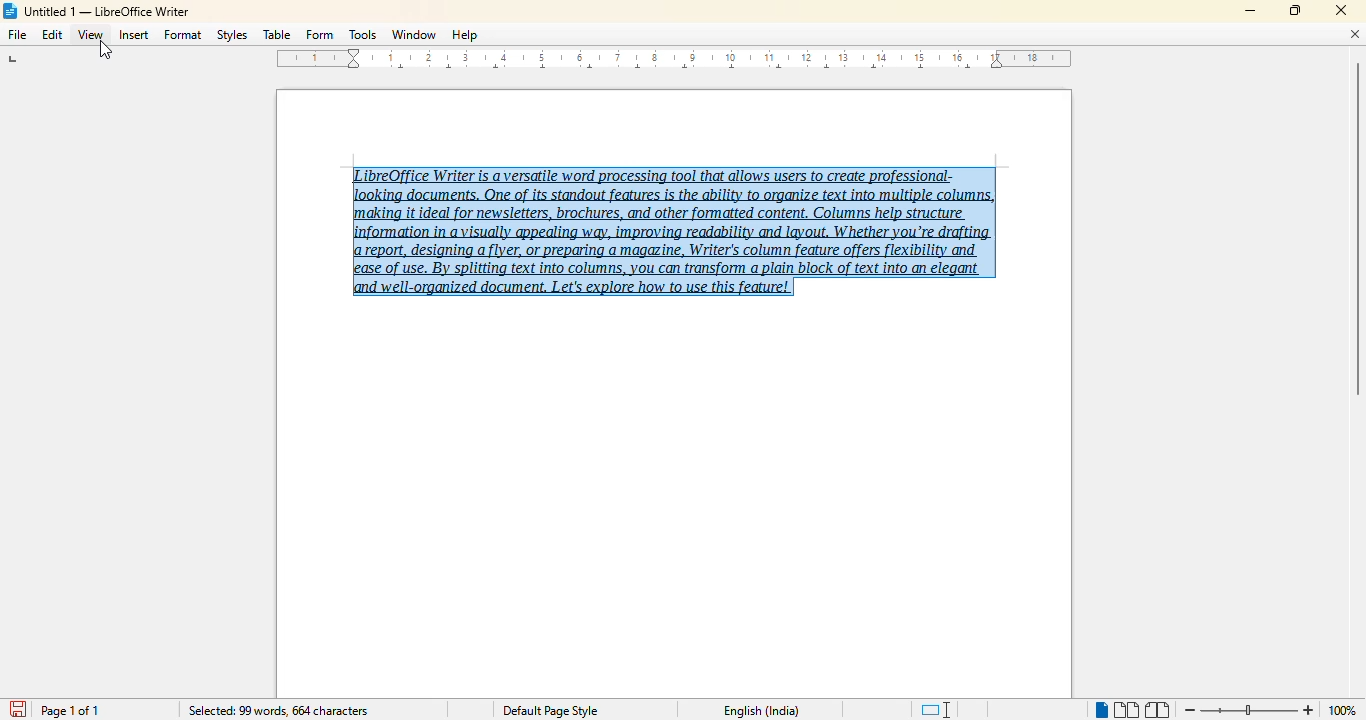 Image resolution: width=1366 pixels, height=720 pixels. Describe the element at coordinates (277, 711) in the screenshot. I see `selected: 99 words, 664 characters` at that location.